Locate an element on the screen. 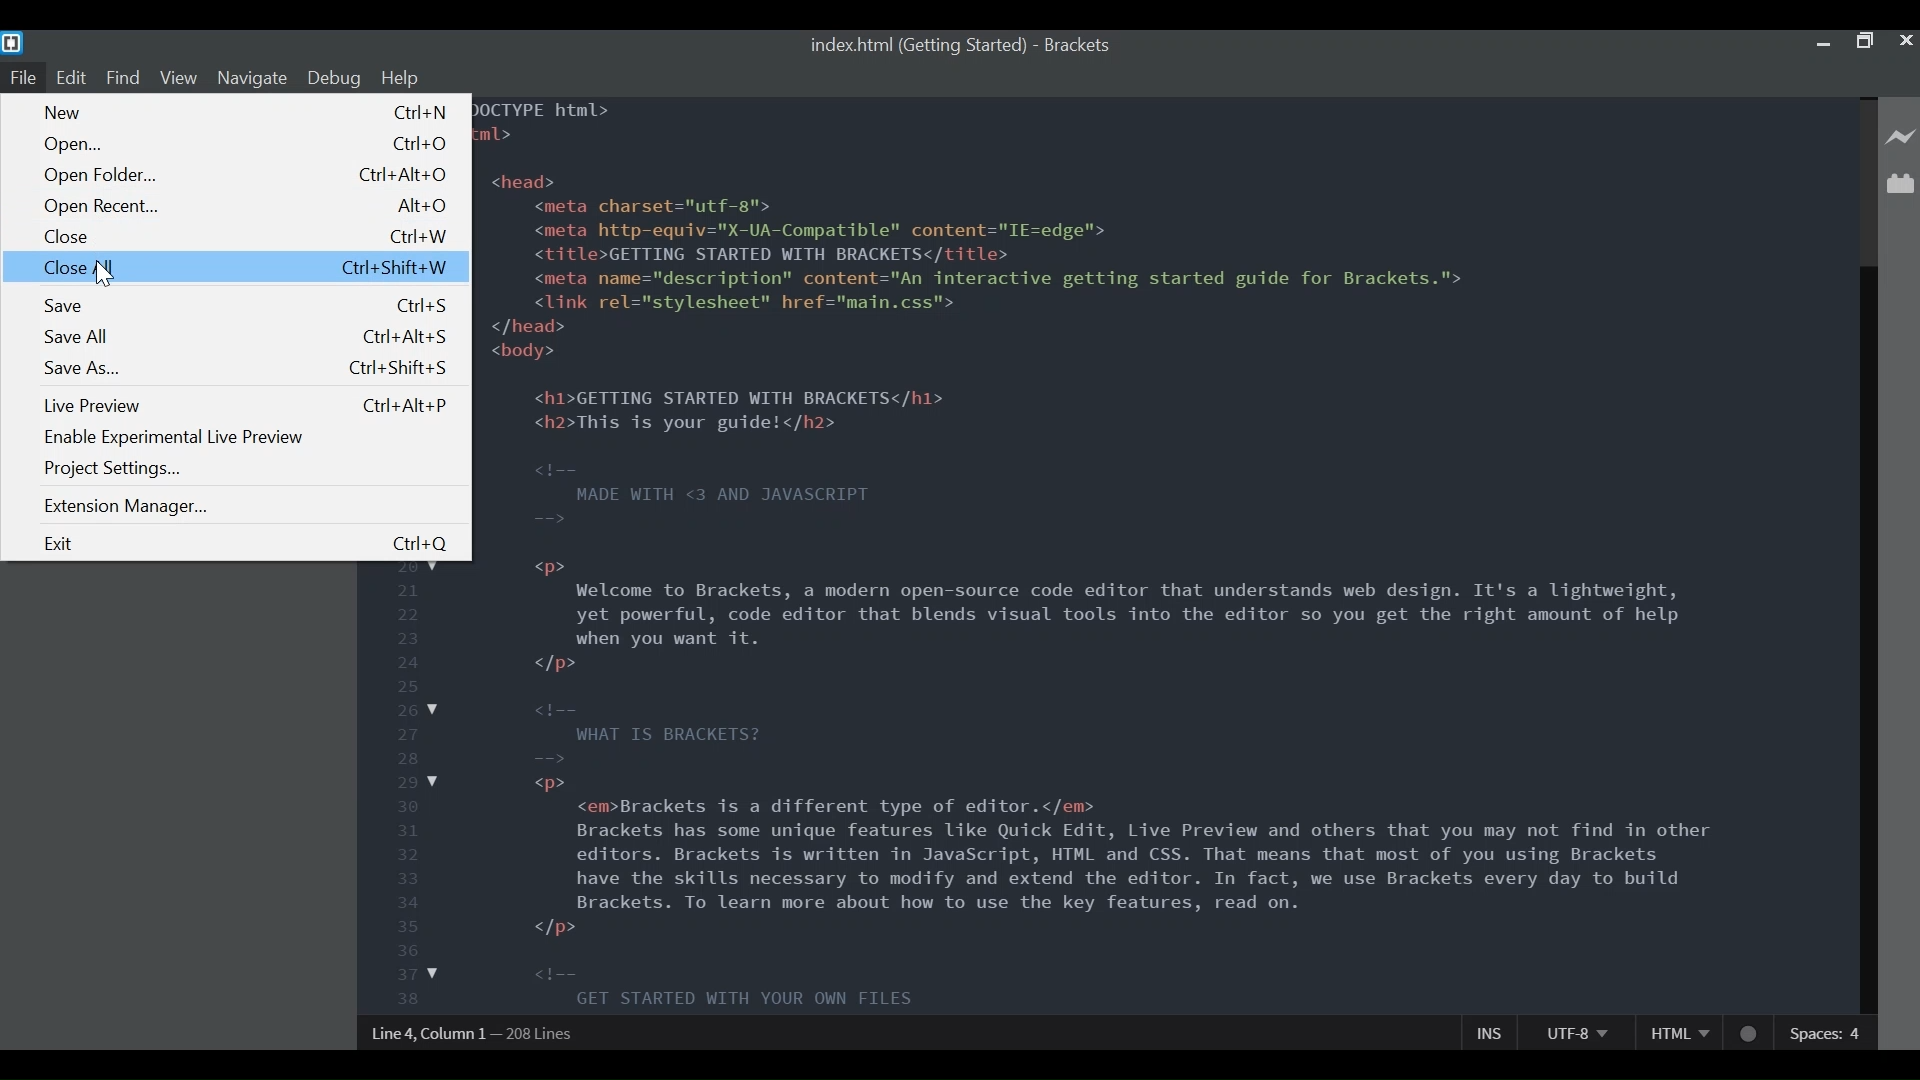 This screenshot has height=1080, width=1920. File Encoding is located at coordinates (1575, 1033).